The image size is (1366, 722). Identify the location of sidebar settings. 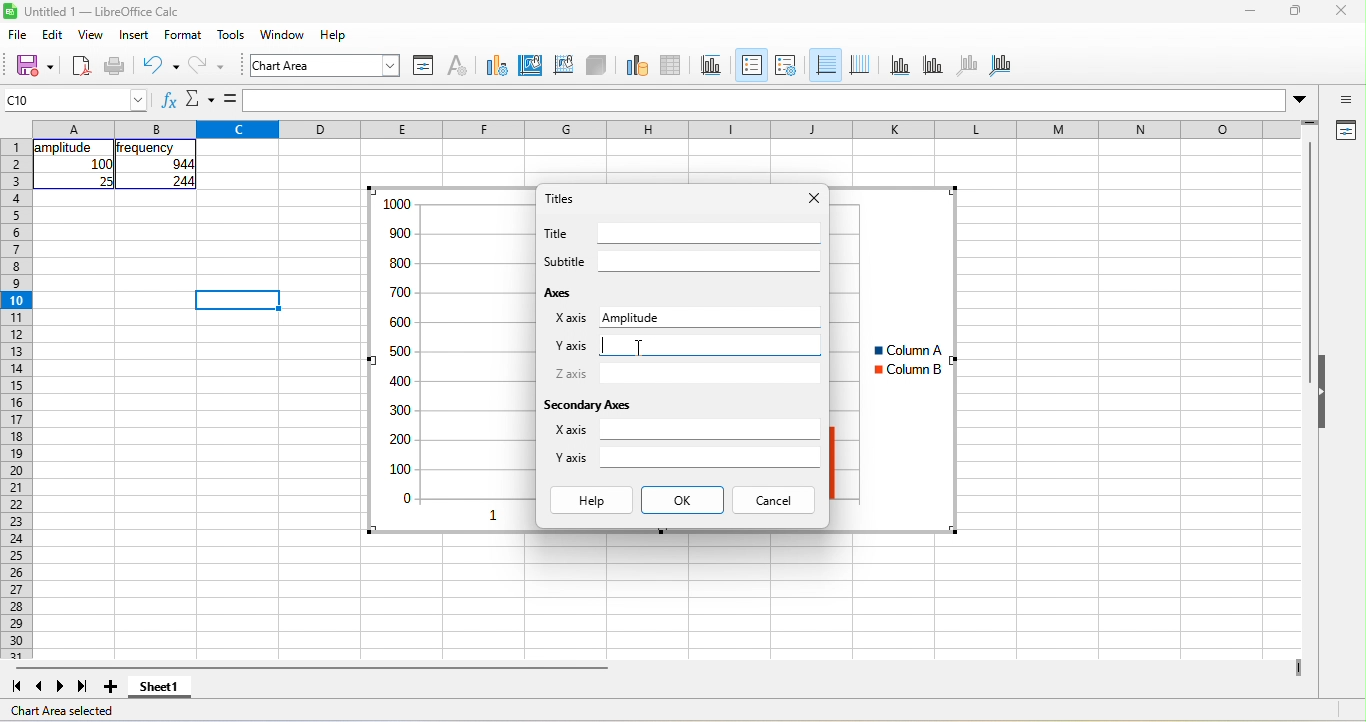
(1344, 99).